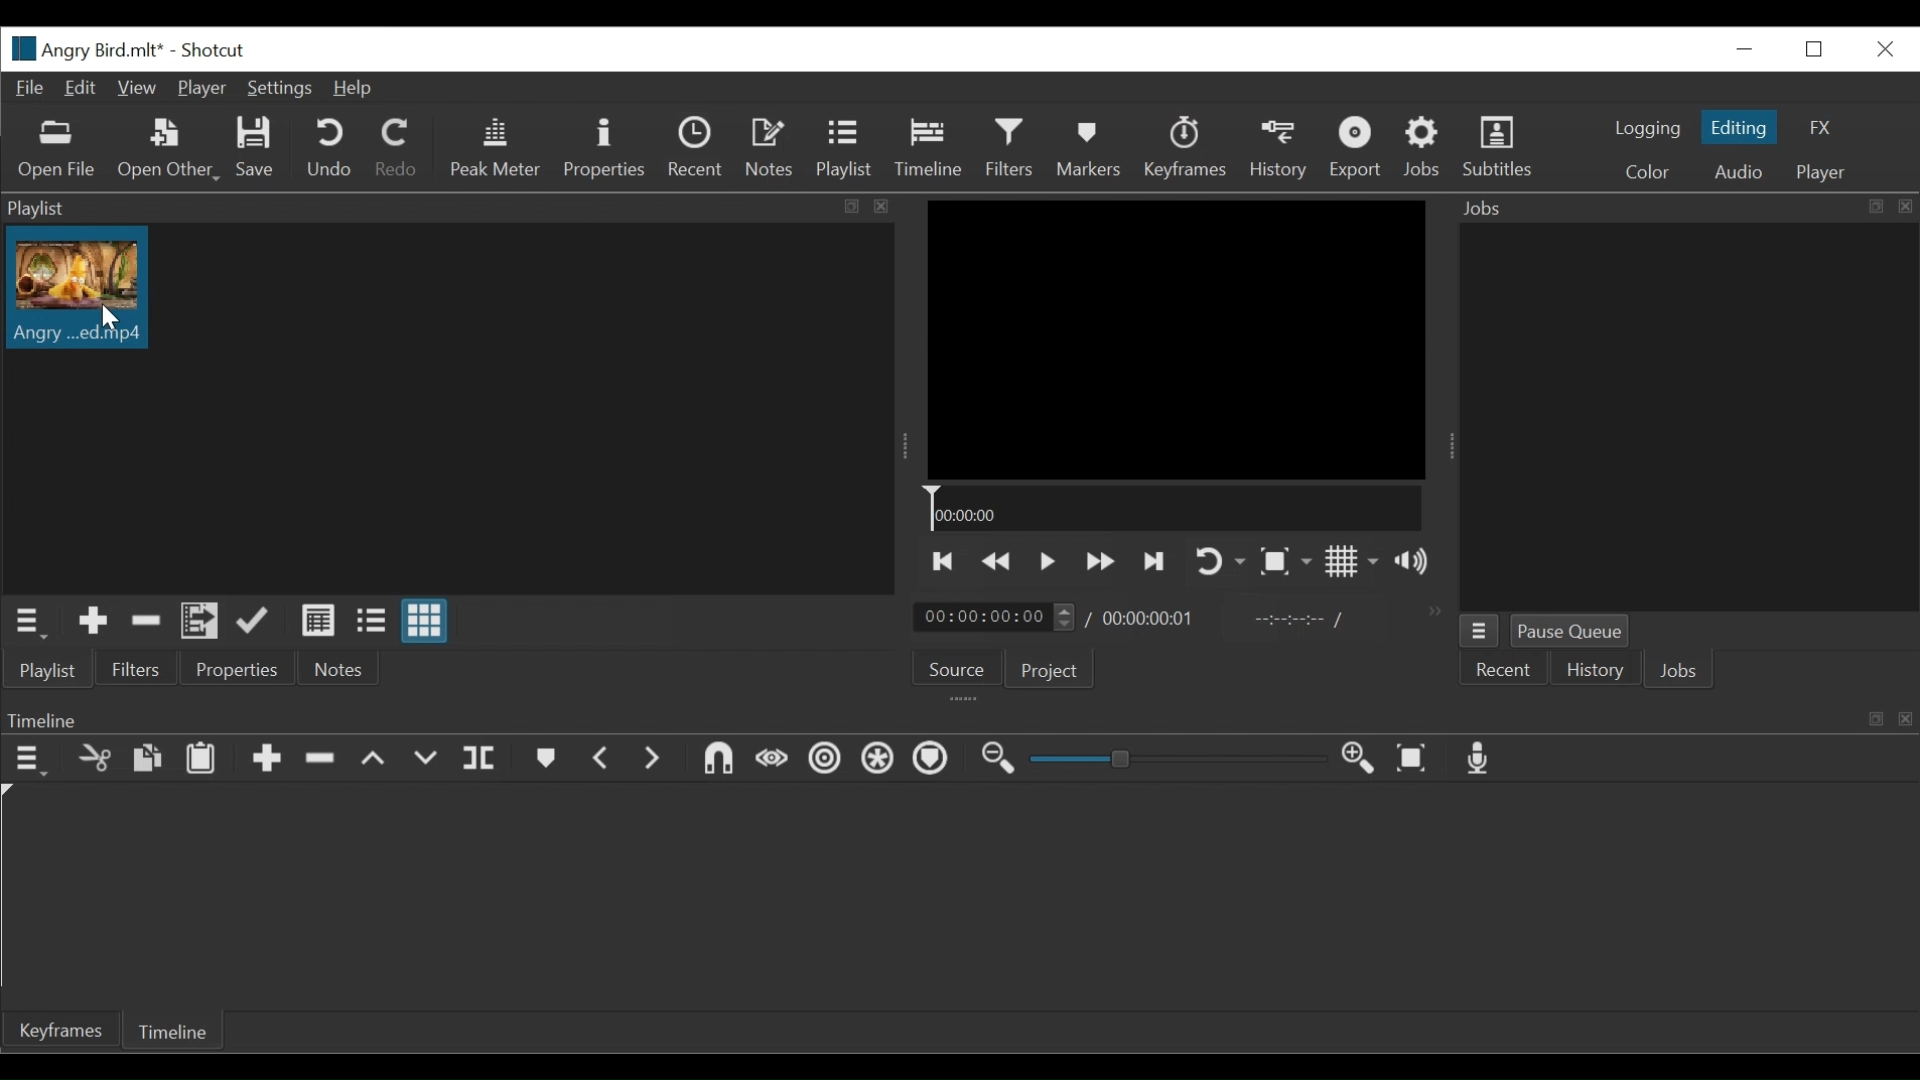  I want to click on Jobs, so click(1678, 670).